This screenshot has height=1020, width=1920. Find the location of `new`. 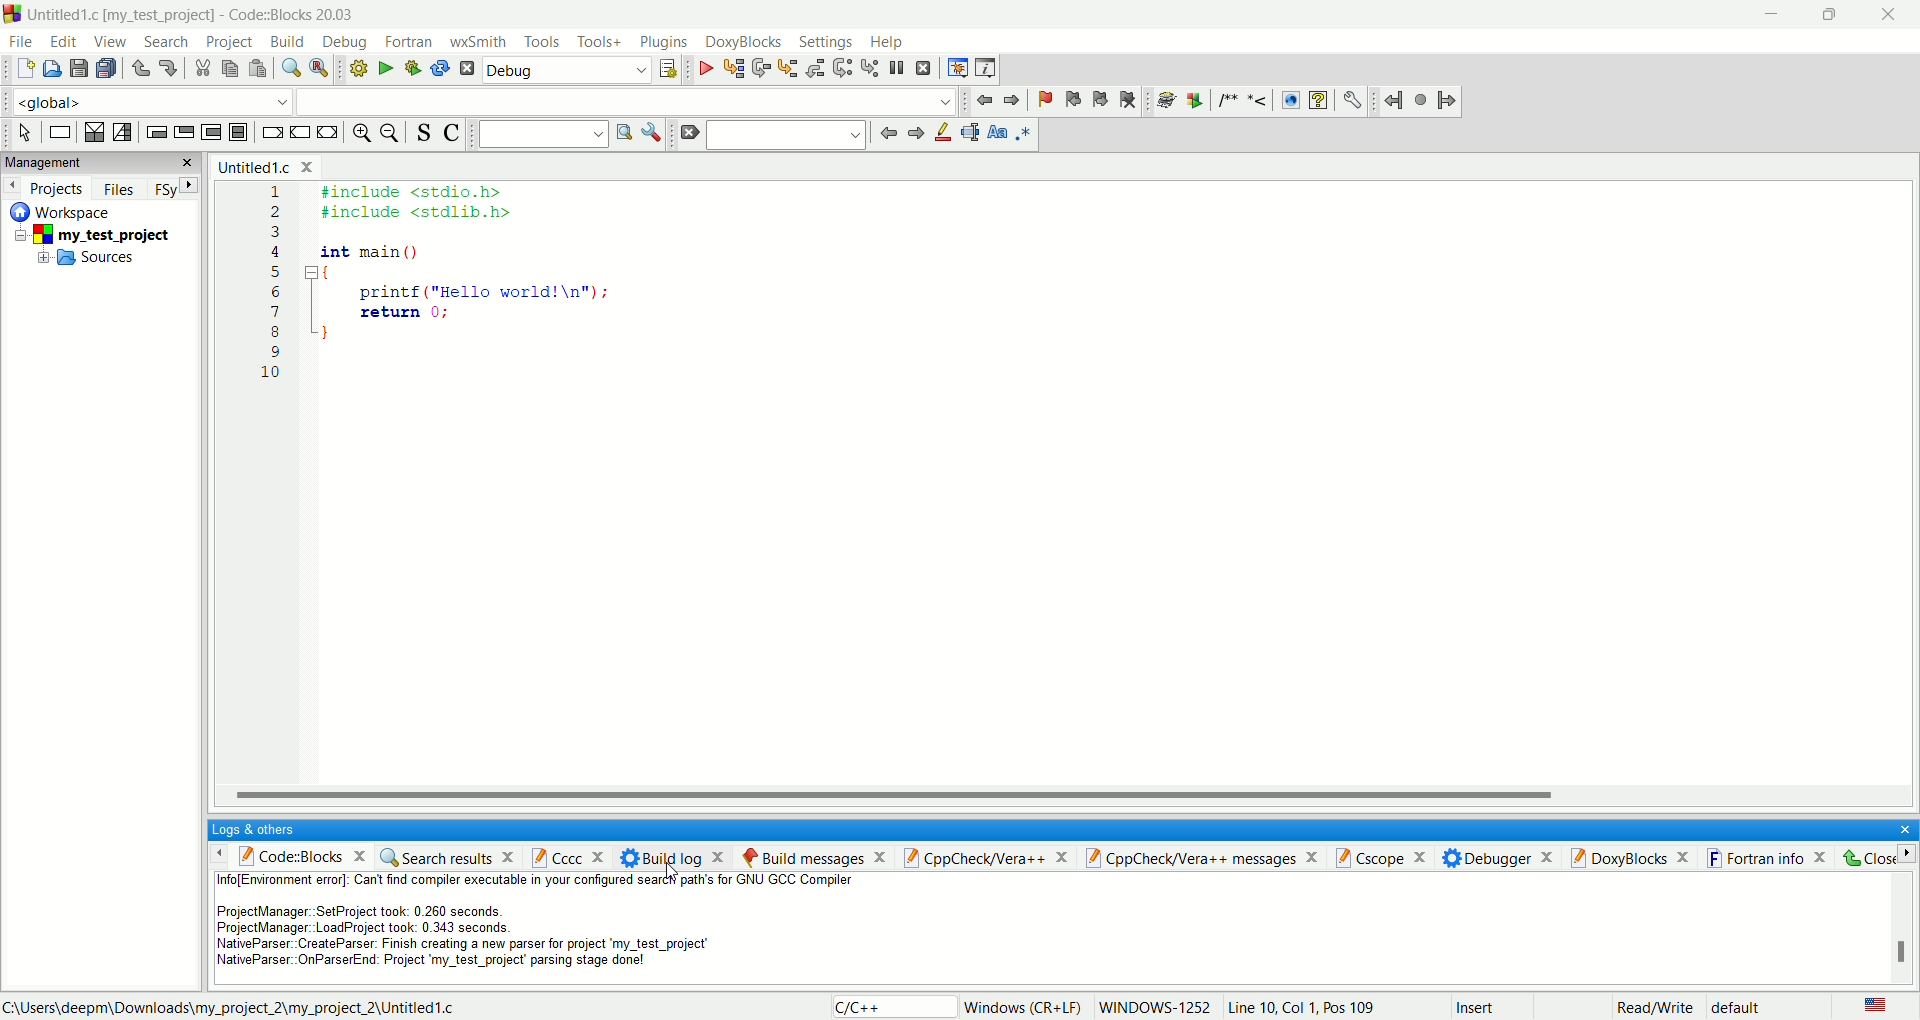

new is located at coordinates (24, 68).